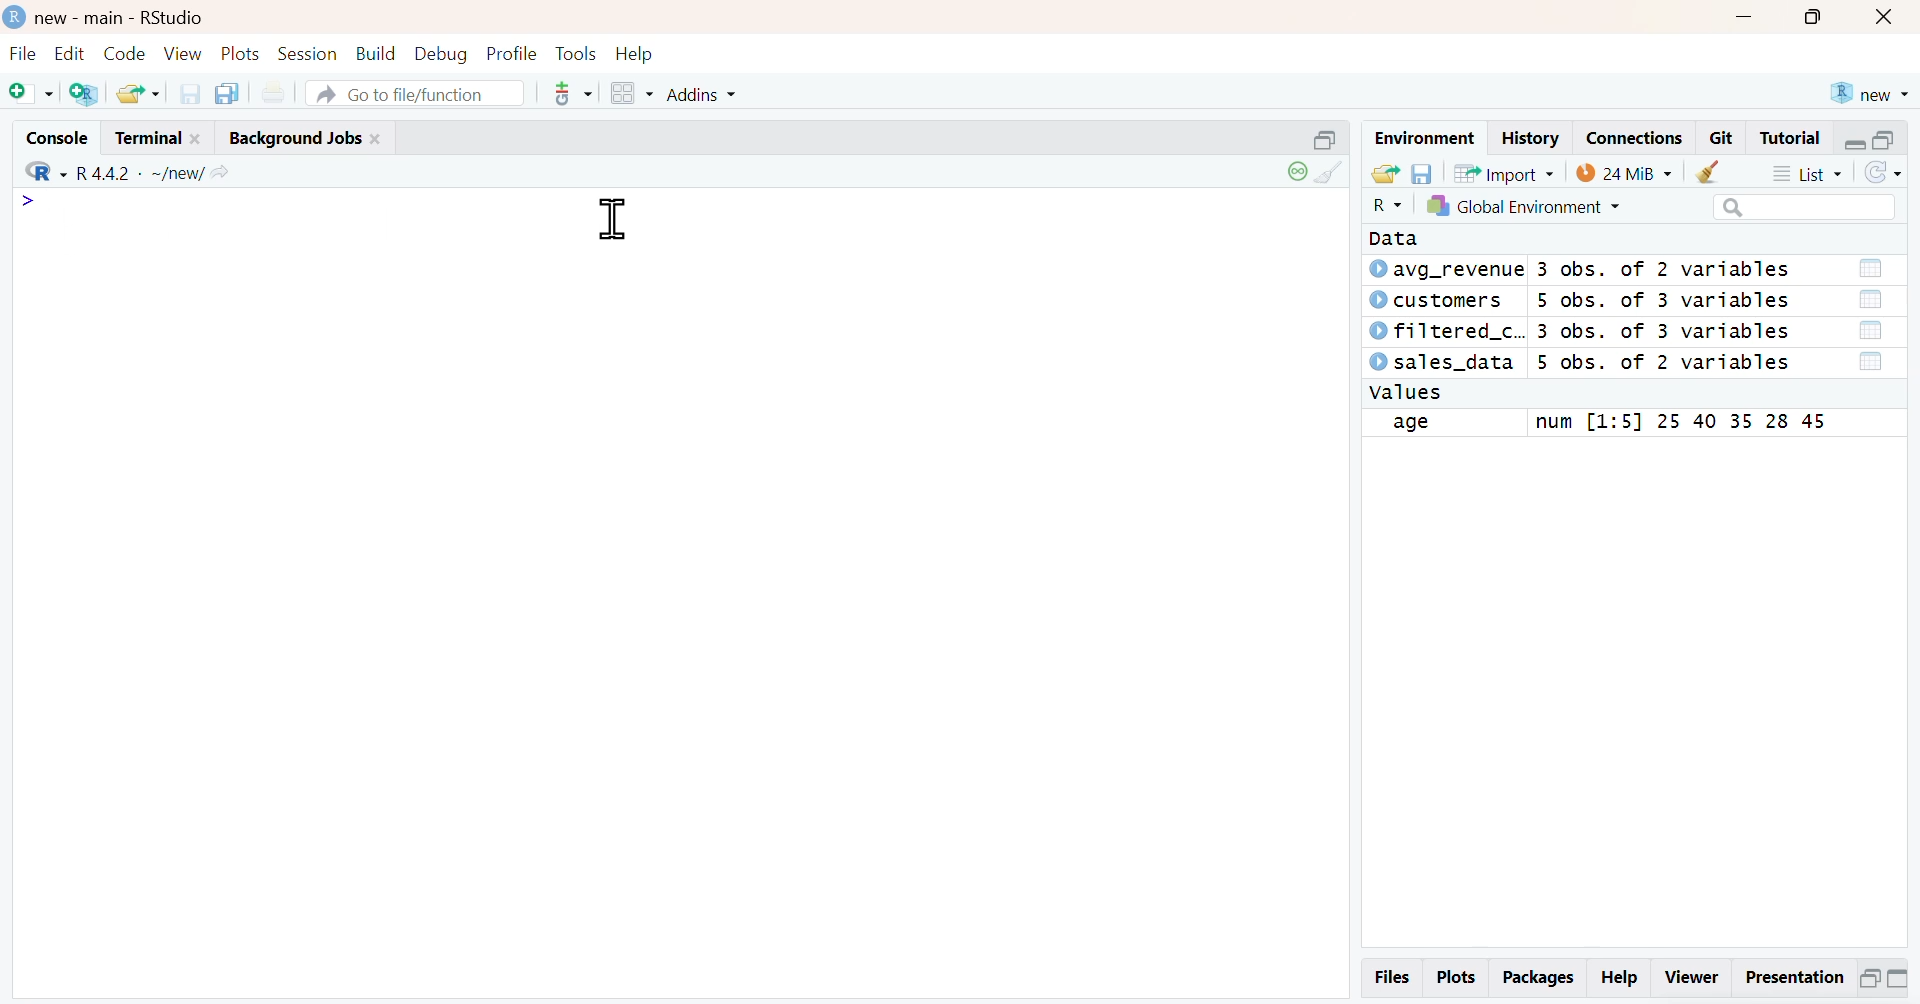  I want to click on Logo, so click(15, 16).